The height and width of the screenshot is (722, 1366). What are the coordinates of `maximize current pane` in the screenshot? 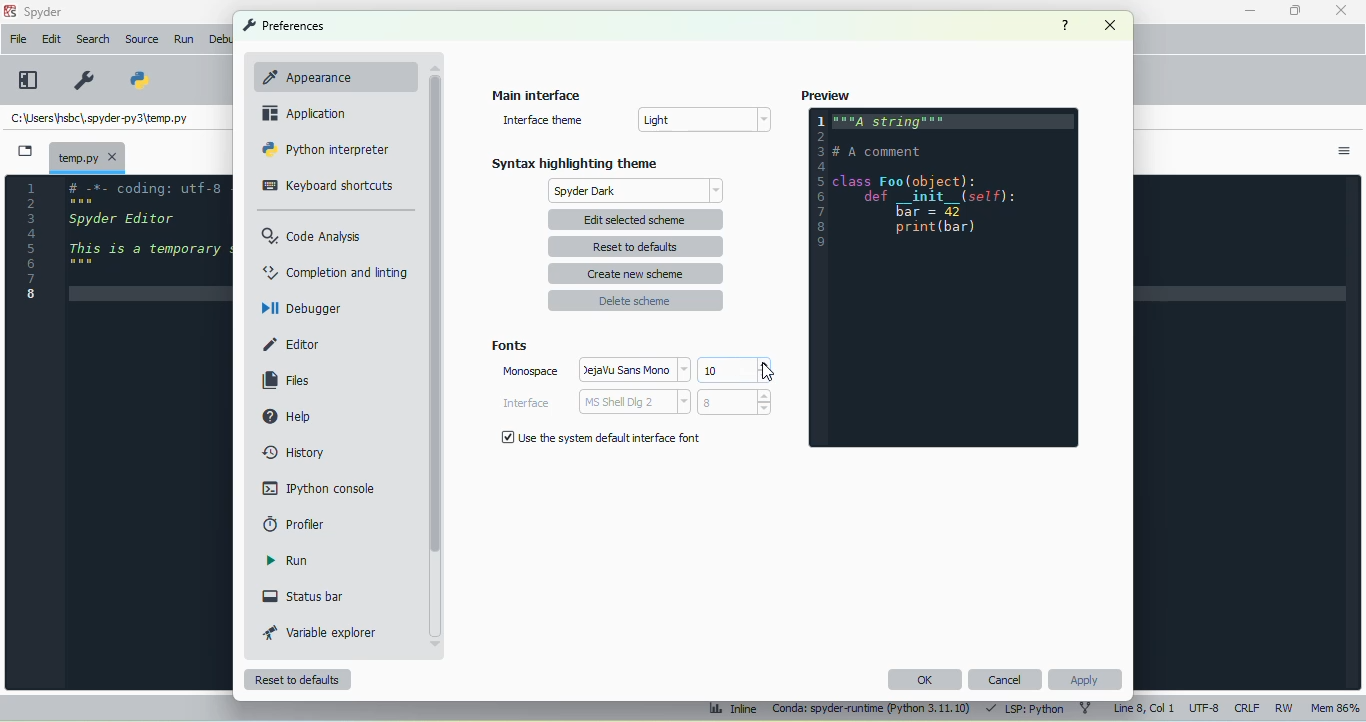 It's located at (29, 80).